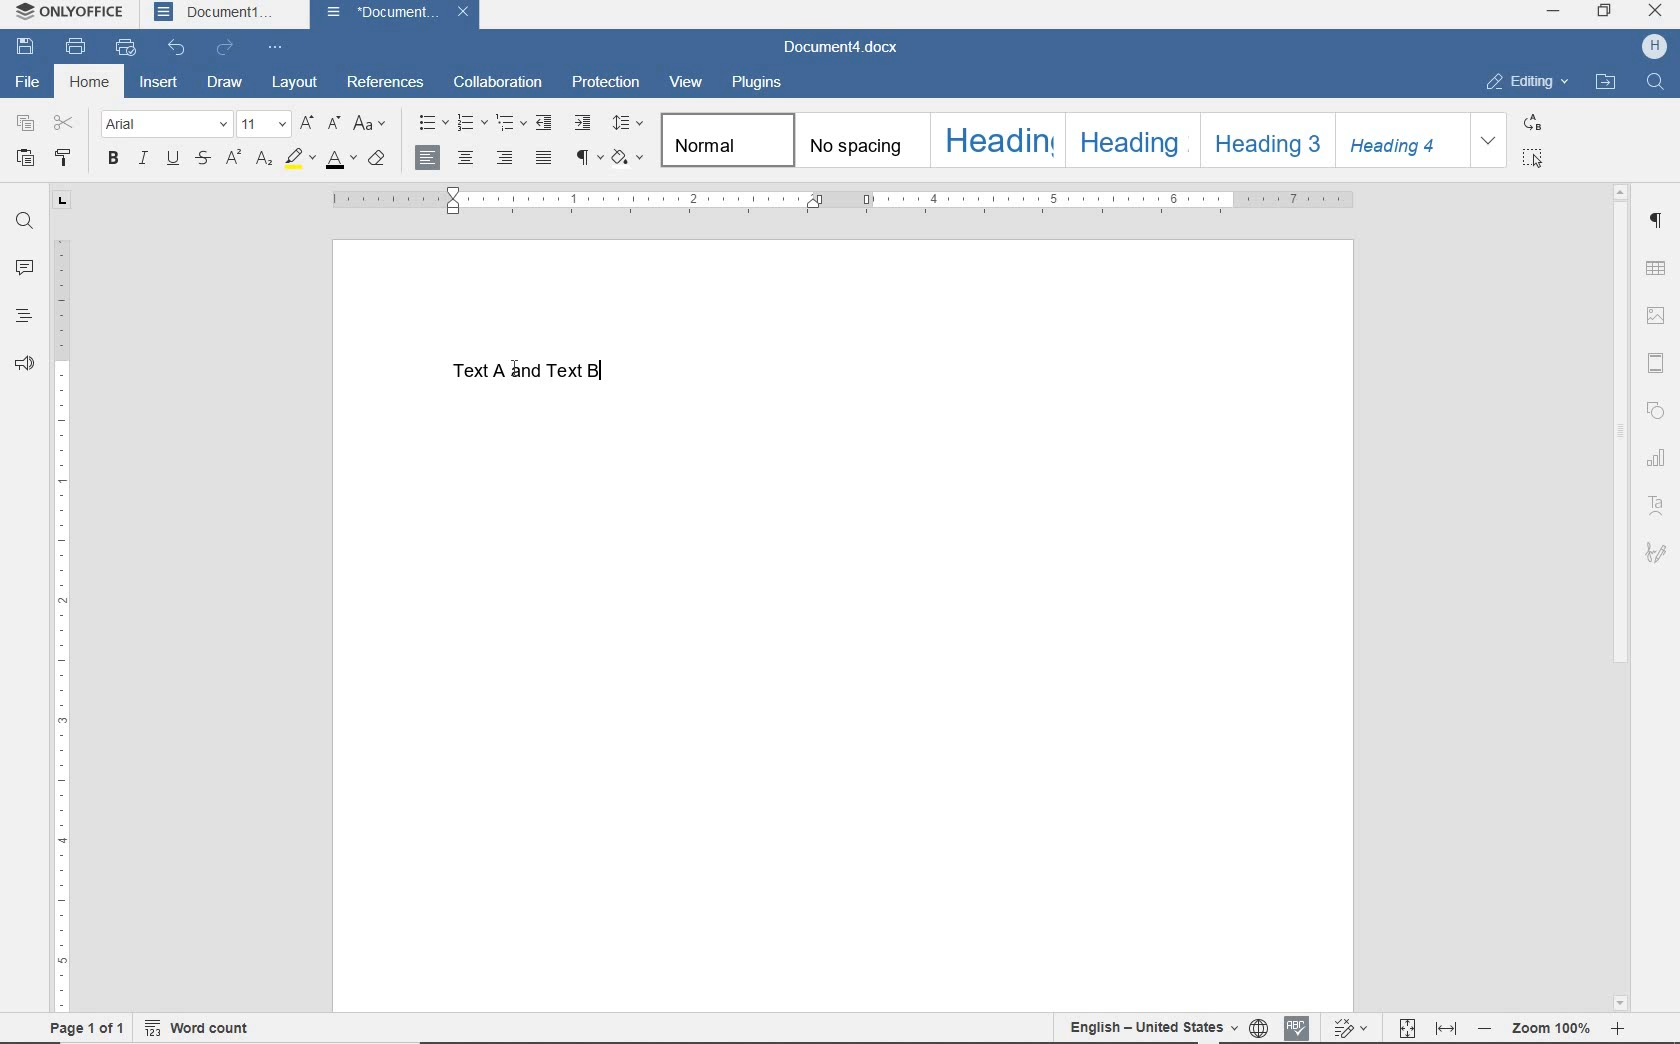 The width and height of the screenshot is (1680, 1044). I want to click on COLLABORATION, so click(500, 81).